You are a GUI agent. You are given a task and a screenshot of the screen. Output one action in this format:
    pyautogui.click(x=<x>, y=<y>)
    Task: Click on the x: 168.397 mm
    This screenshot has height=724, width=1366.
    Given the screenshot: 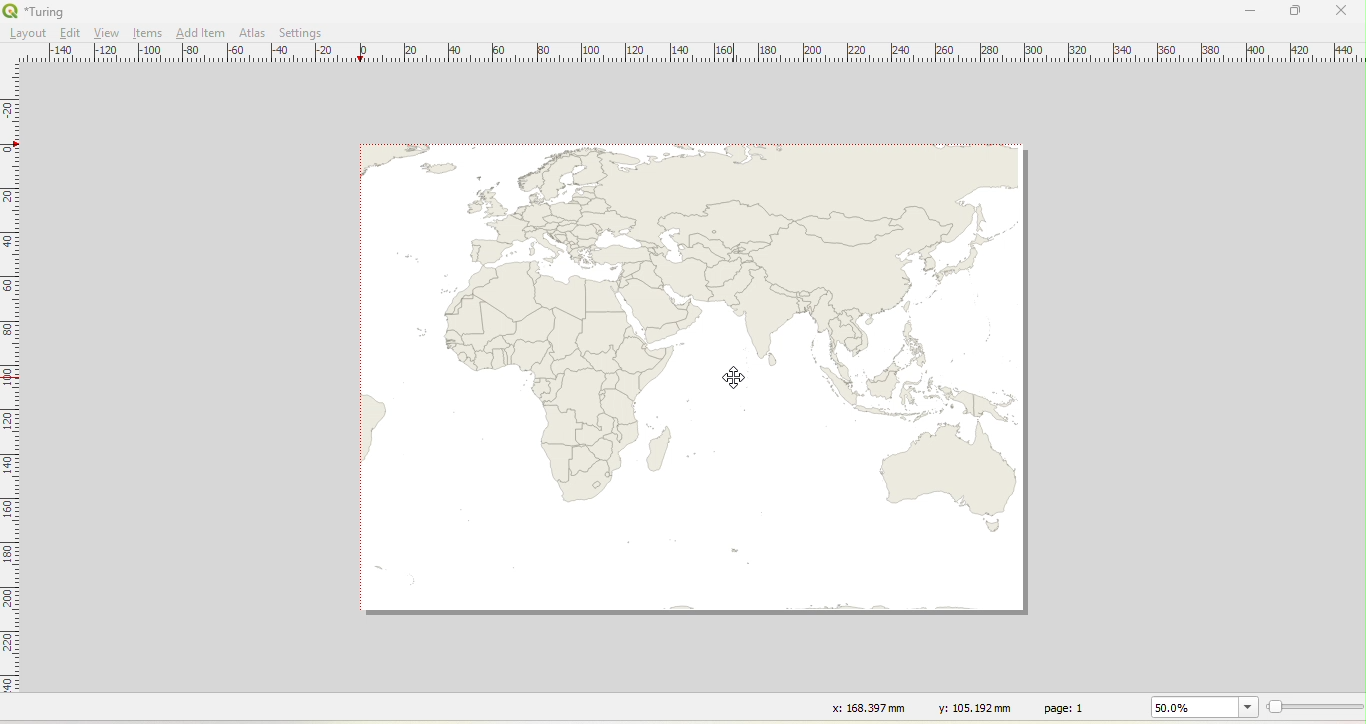 What is the action you would take?
    pyautogui.click(x=1289, y=1073)
    